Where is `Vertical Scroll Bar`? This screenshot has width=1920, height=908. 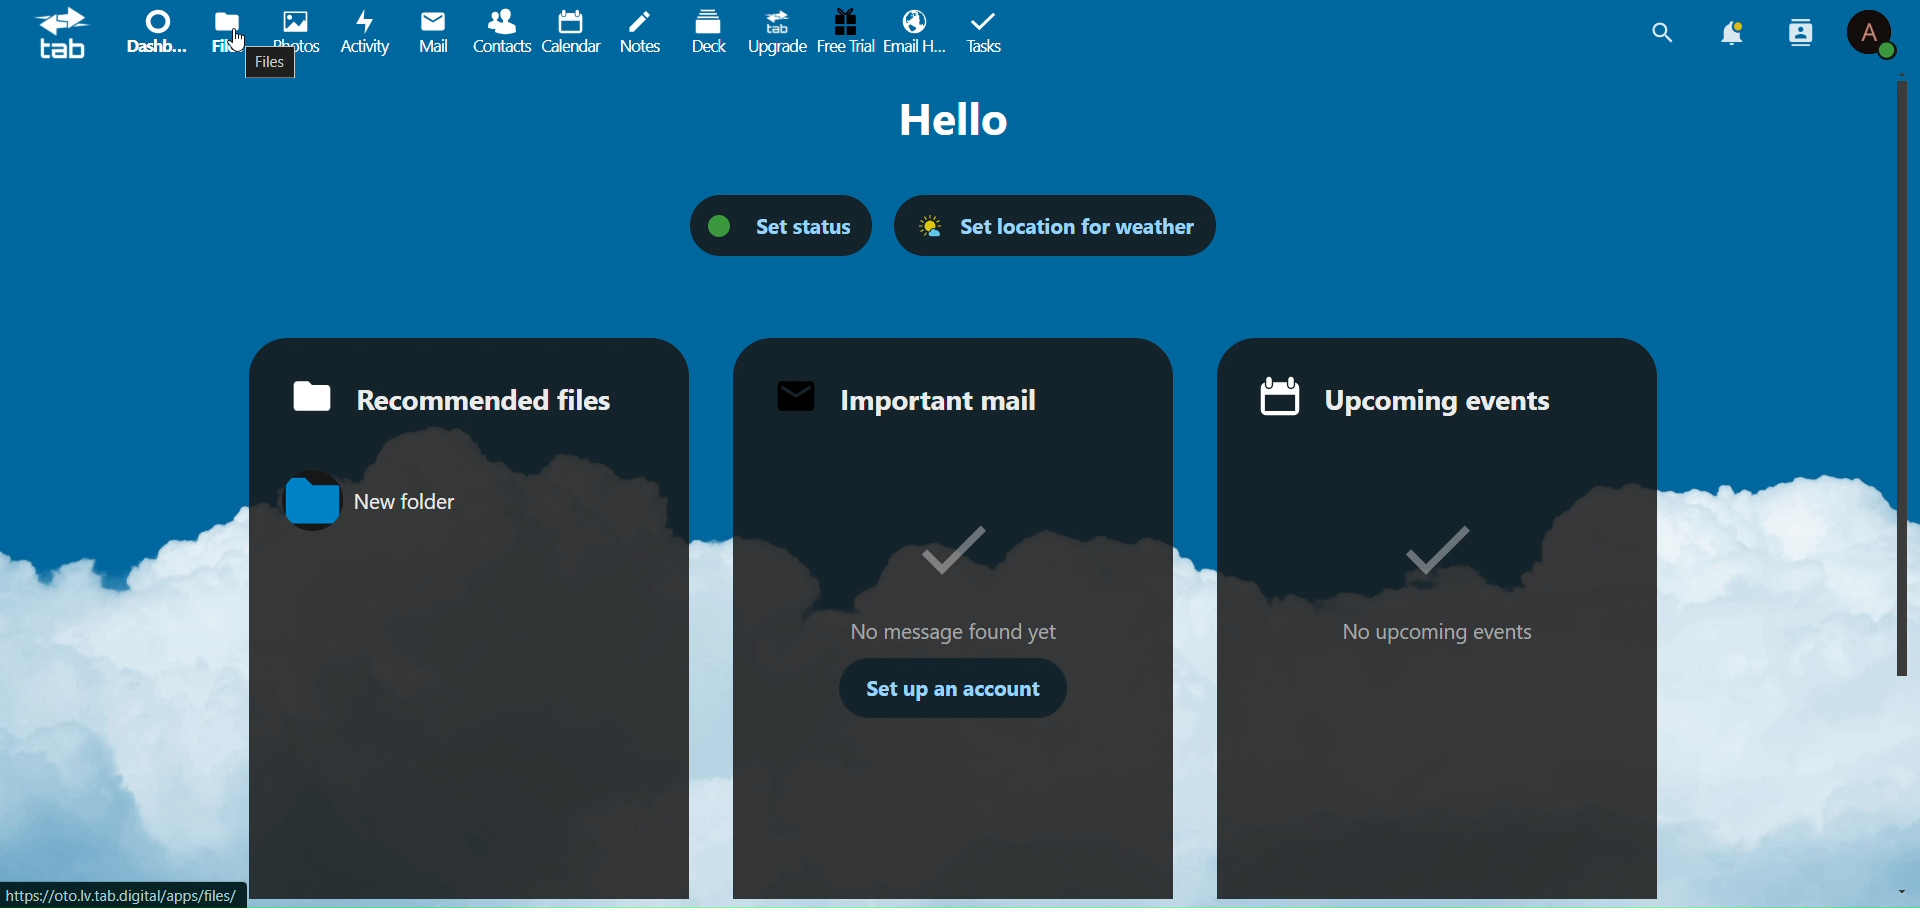
Vertical Scroll Bar is located at coordinates (1890, 386).